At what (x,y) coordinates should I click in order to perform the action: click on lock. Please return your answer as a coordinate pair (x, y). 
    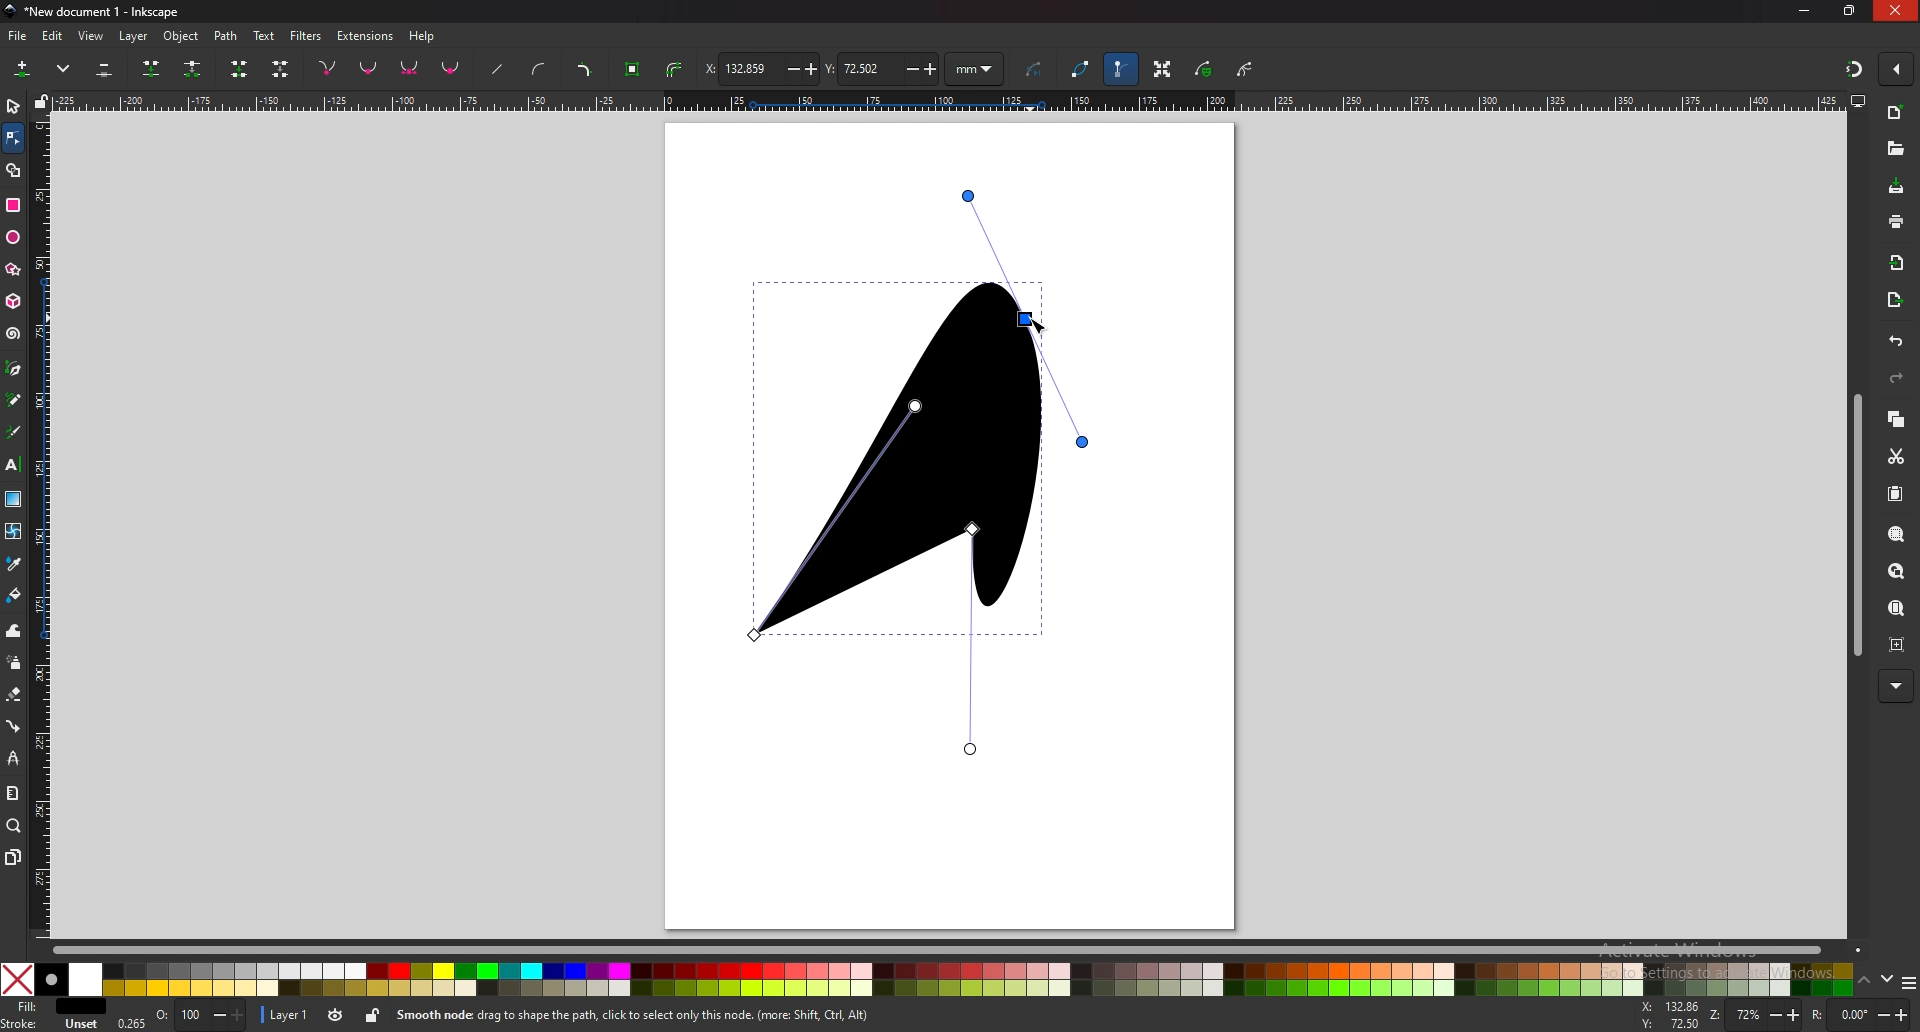
    Looking at the image, I should click on (375, 1016).